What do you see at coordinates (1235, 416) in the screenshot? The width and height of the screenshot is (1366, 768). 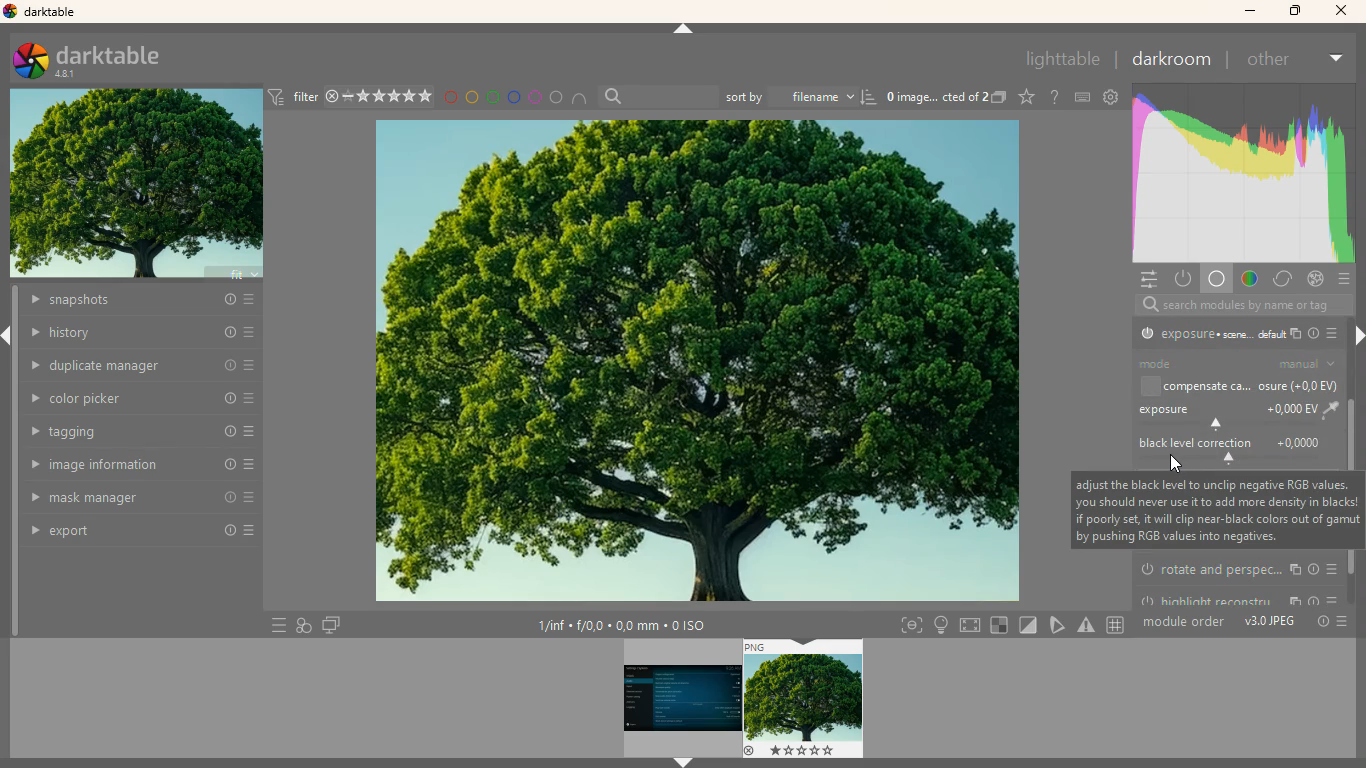 I see `exposure` at bounding box center [1235, 416].